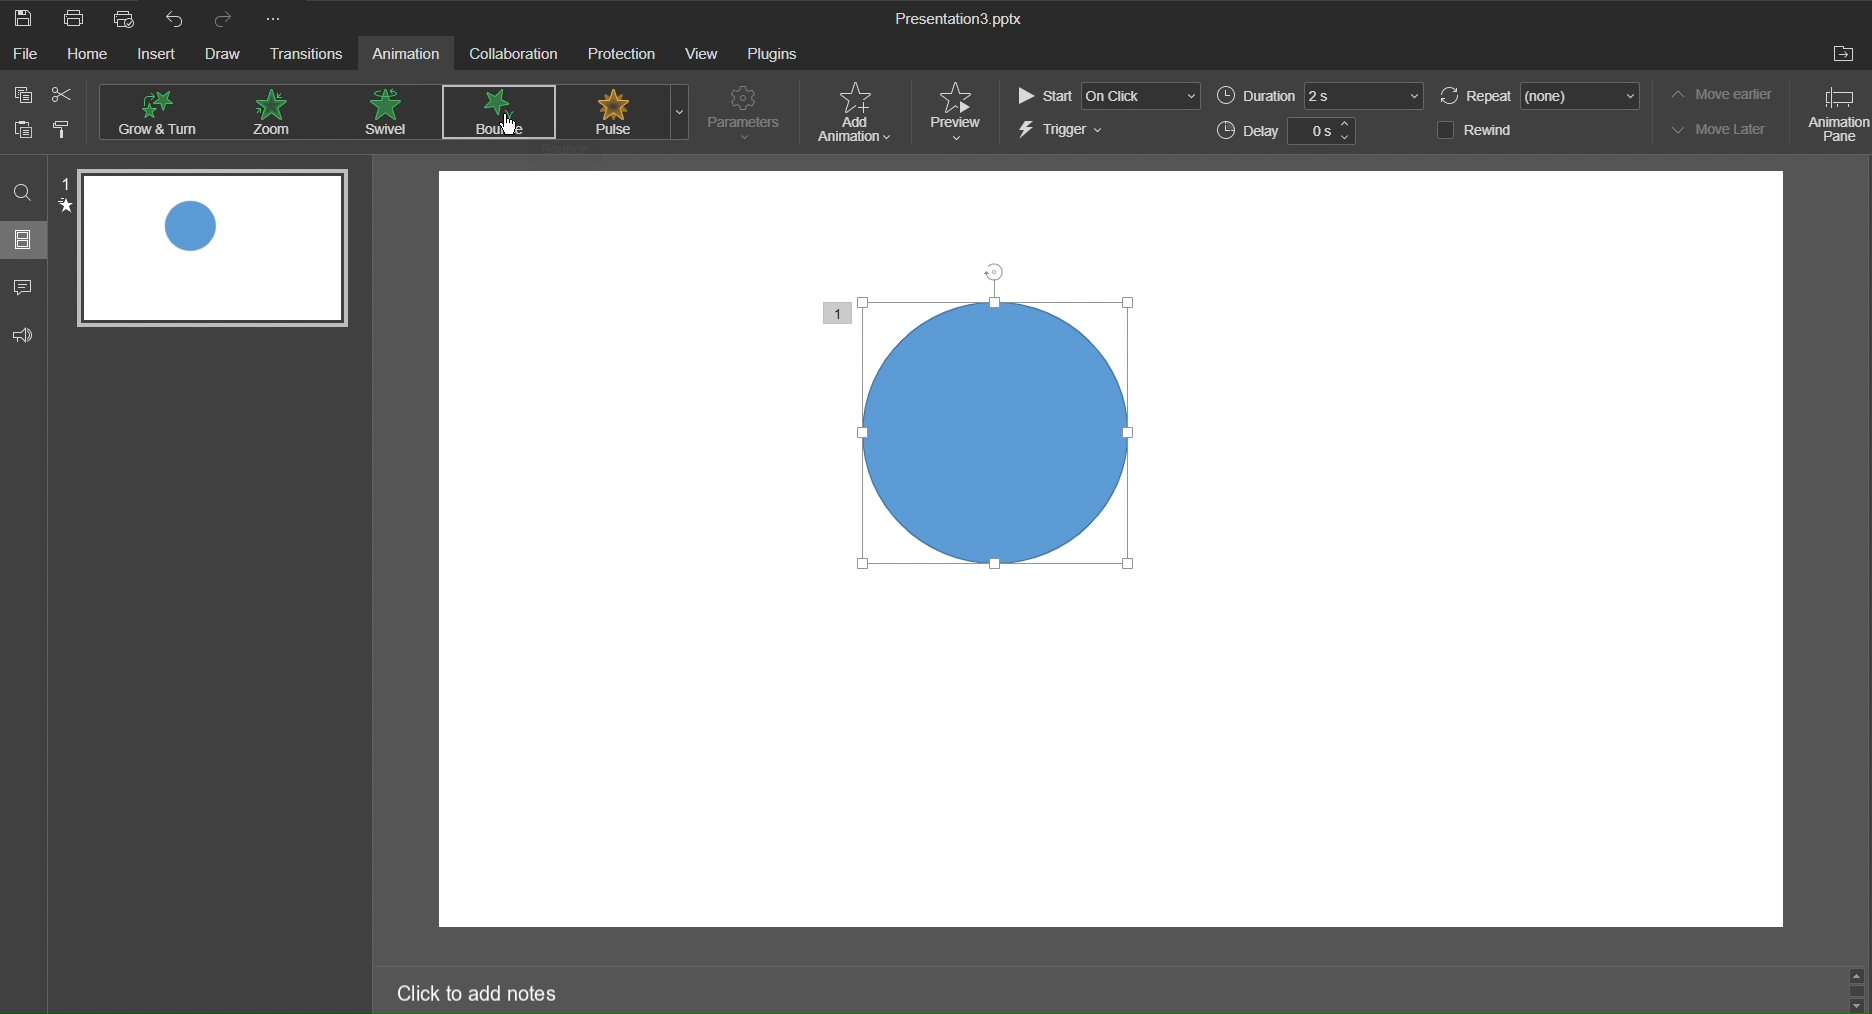 The image size is (1872, 1014). Describe the element at coordinates (411, 55) in the screenshot. I see `Animation` at that location.